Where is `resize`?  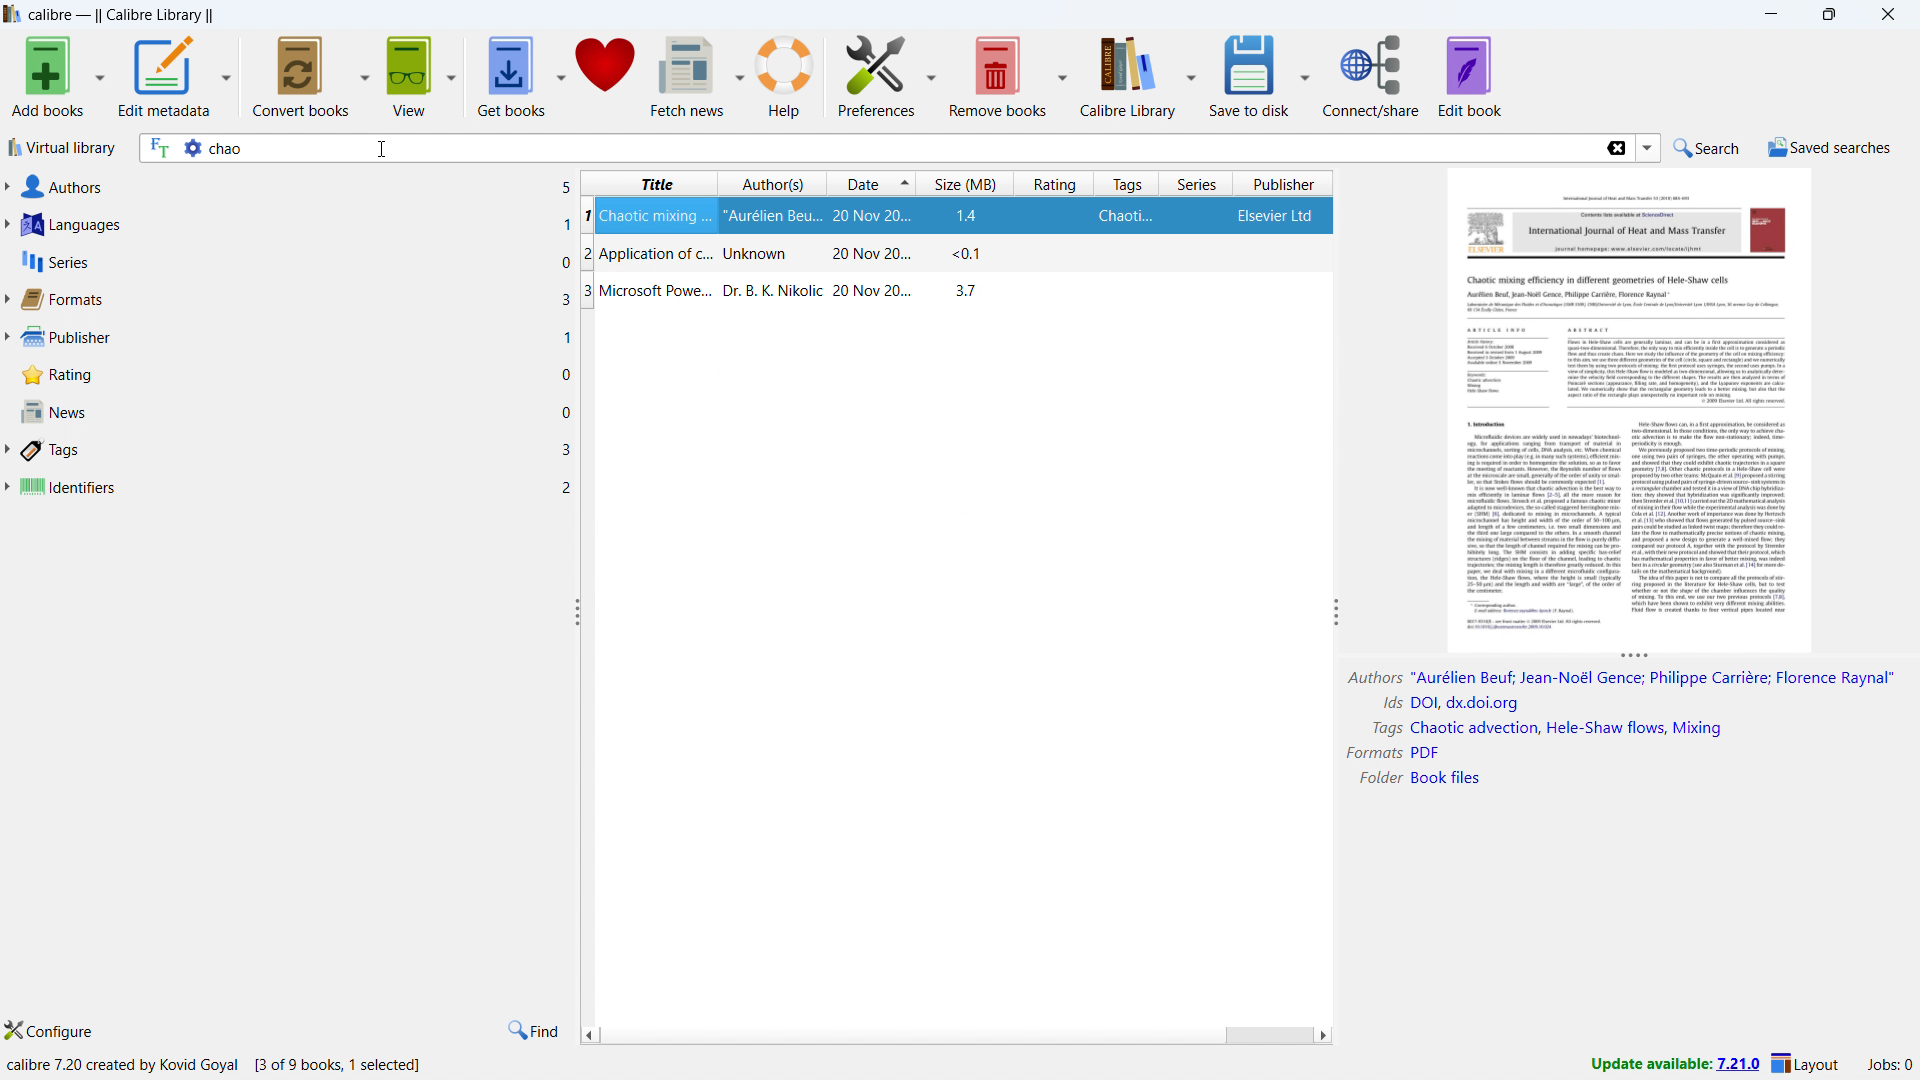
resize is located at coordinates (1336, 613).